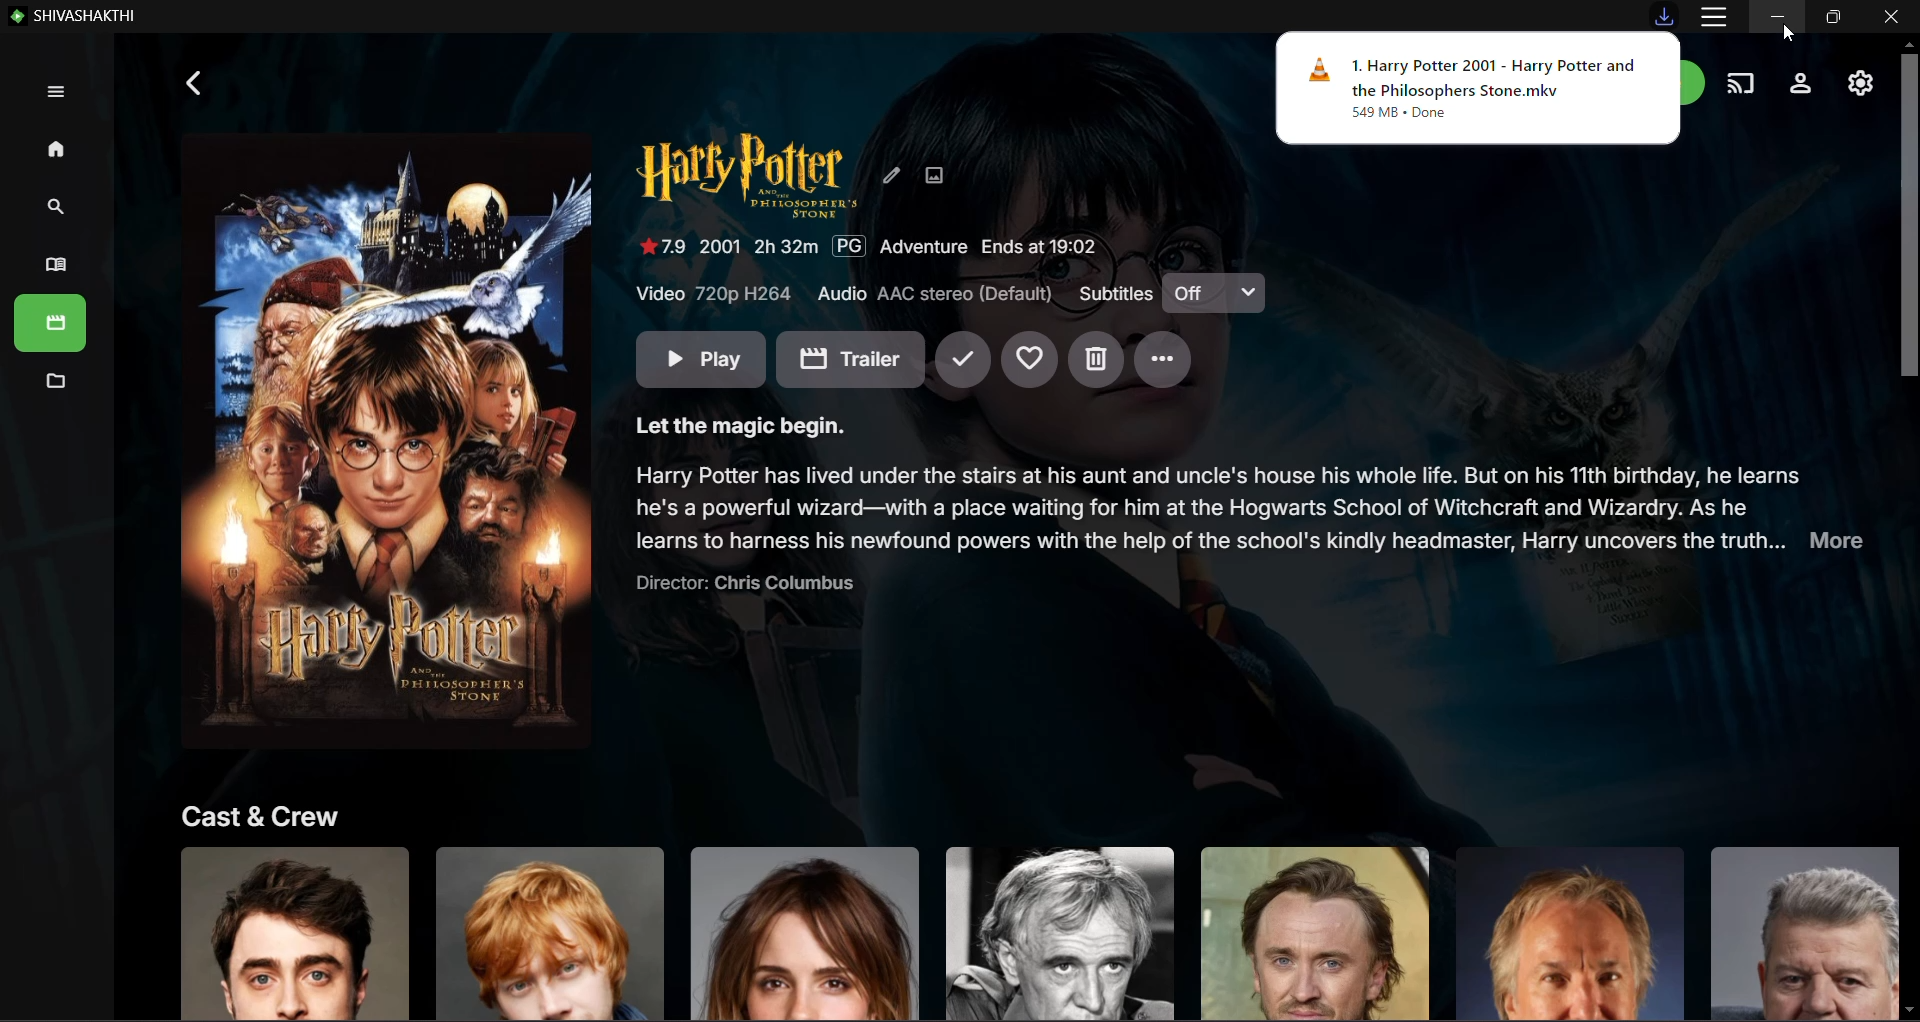  Describe the element at coordinates (262, 815) in the screenshot. I see `Cast and Crew` at that location.